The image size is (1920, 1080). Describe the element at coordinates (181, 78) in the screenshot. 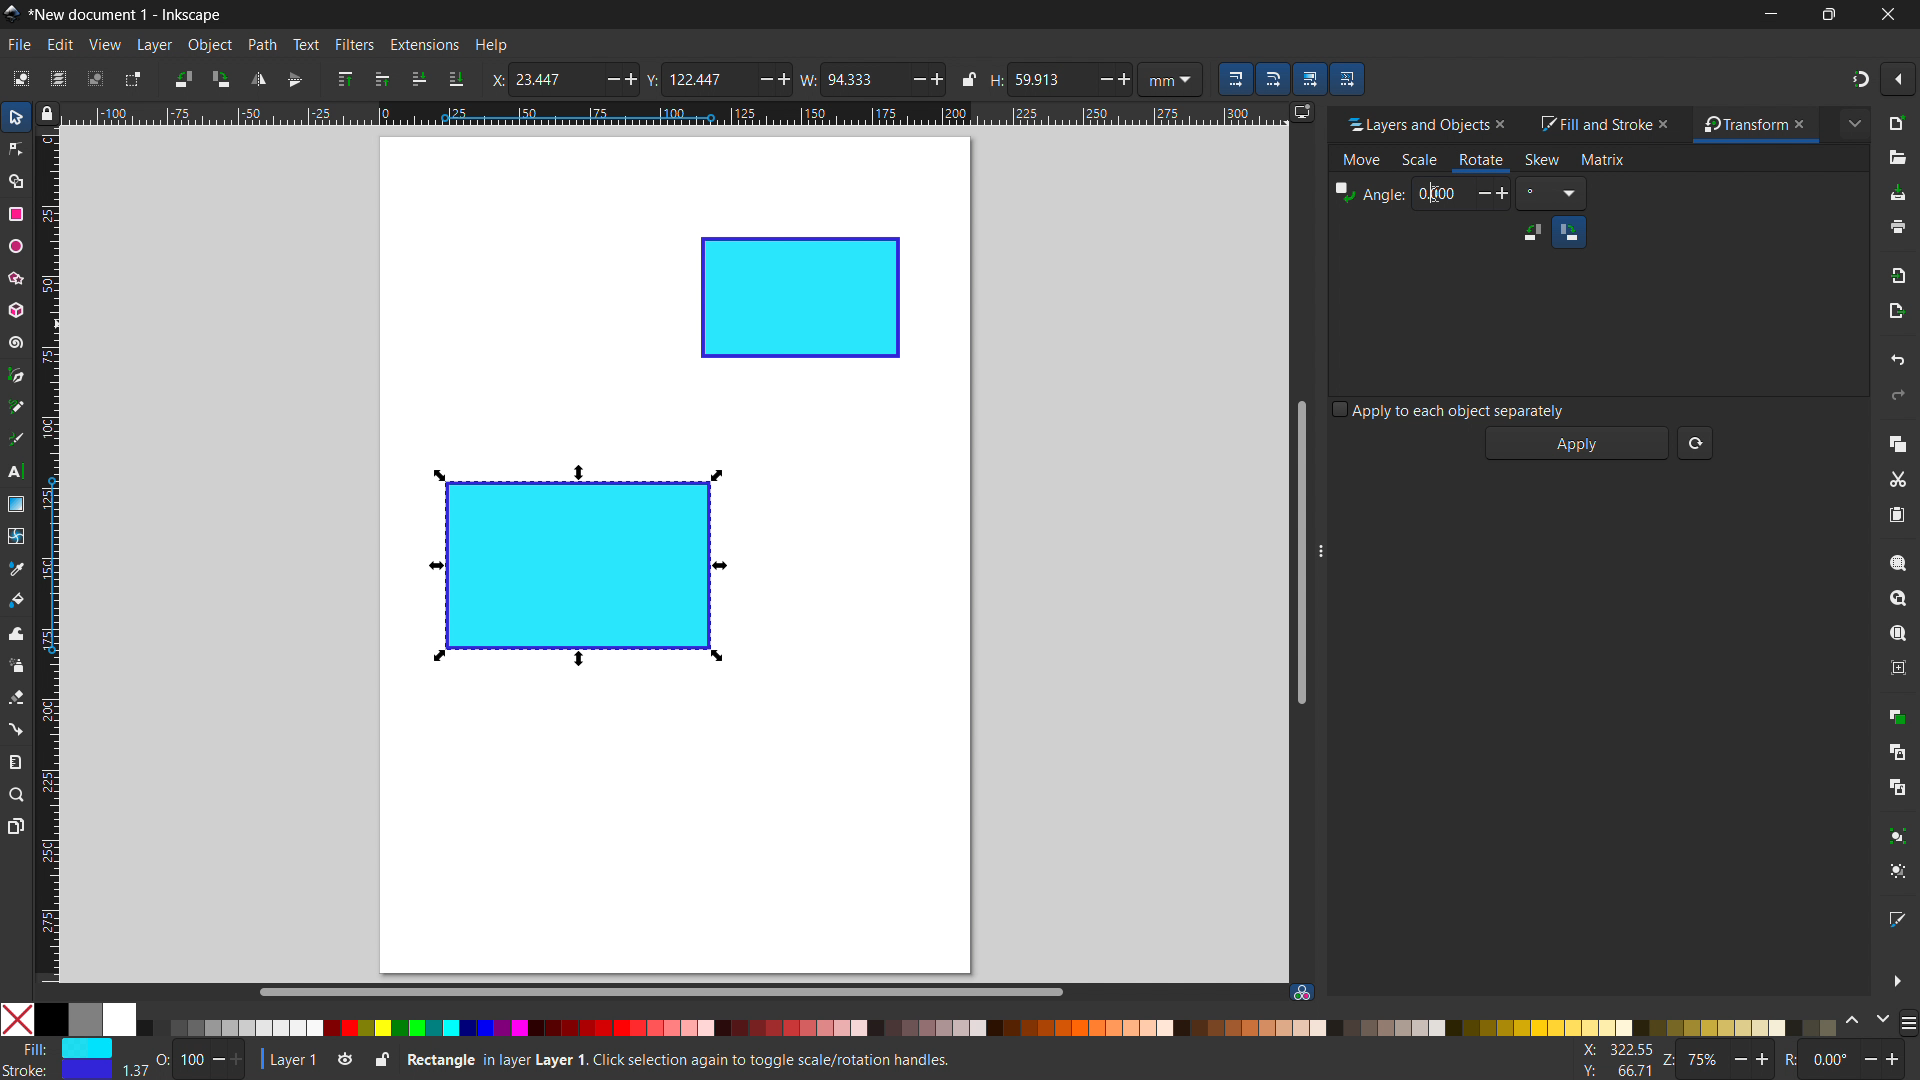

I see `rotate 90 ccw` at that location.